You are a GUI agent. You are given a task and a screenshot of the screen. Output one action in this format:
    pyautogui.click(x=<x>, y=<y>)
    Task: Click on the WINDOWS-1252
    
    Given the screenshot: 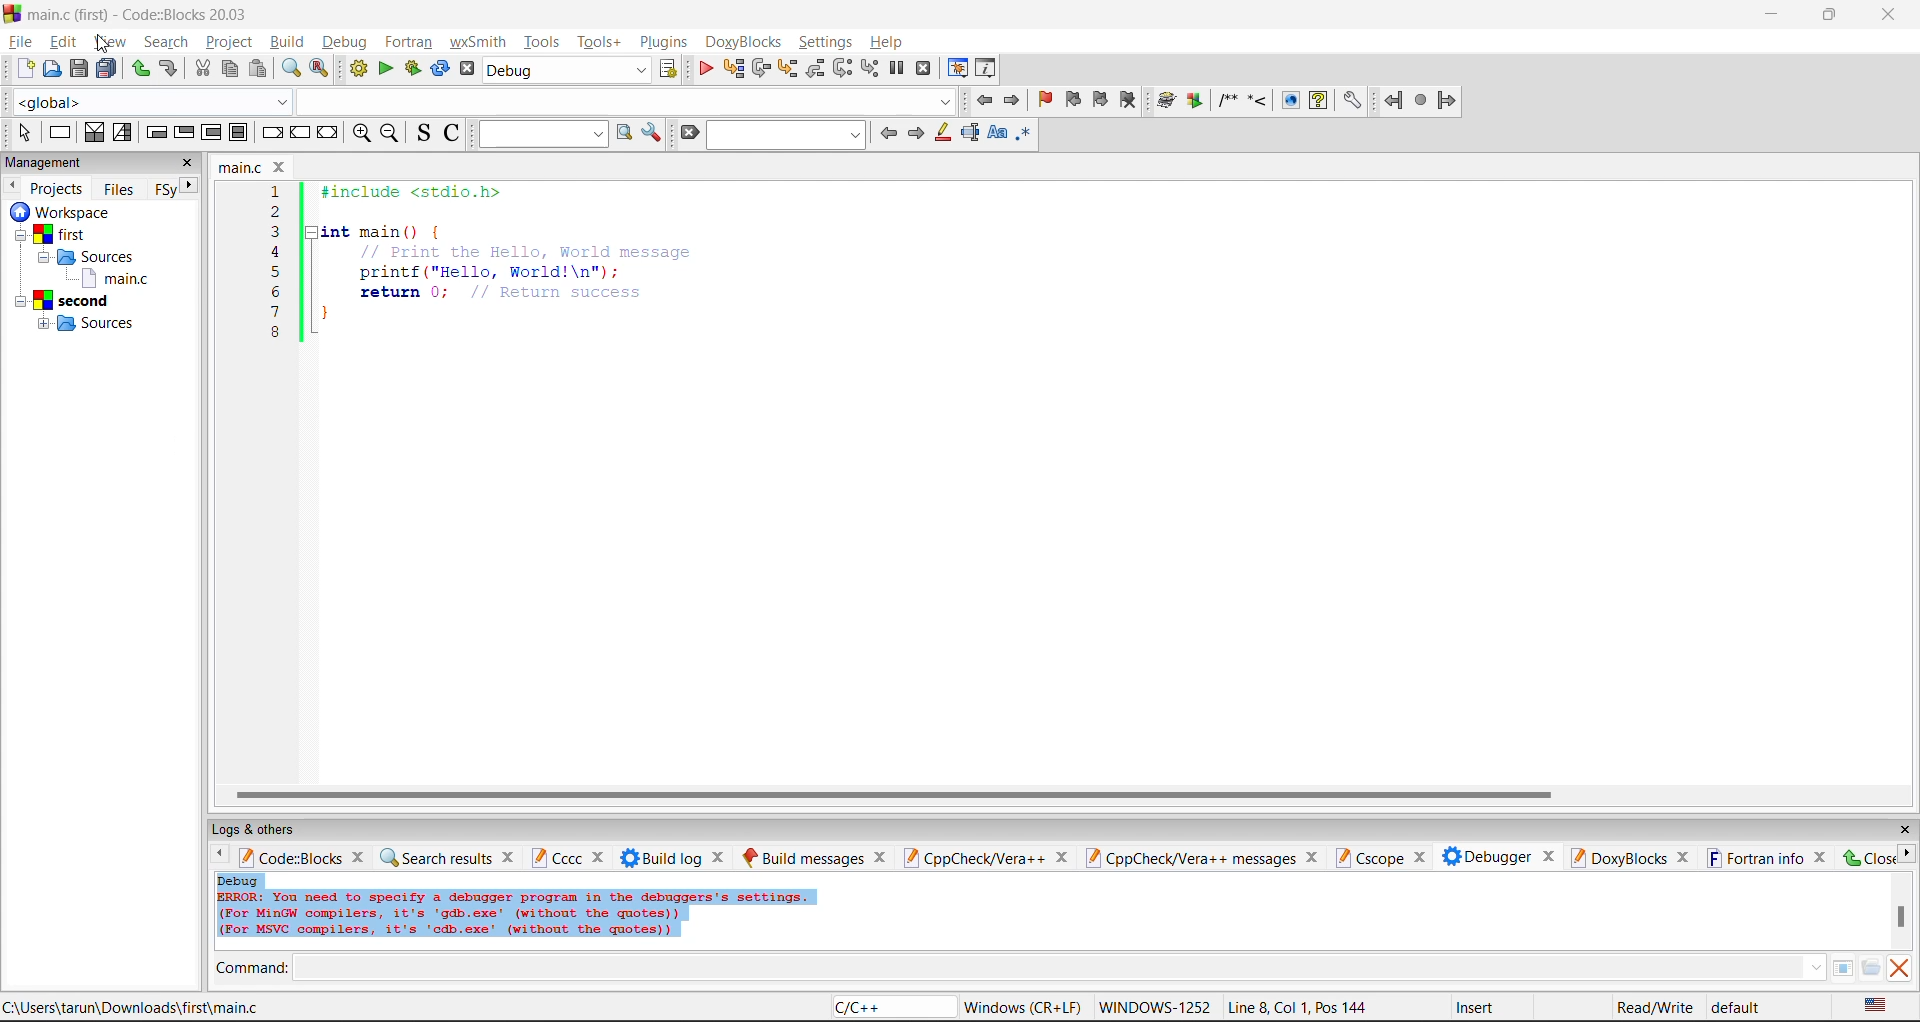 What is the action you would take?
    pyautogui.click(x=1155, y=1005)
    